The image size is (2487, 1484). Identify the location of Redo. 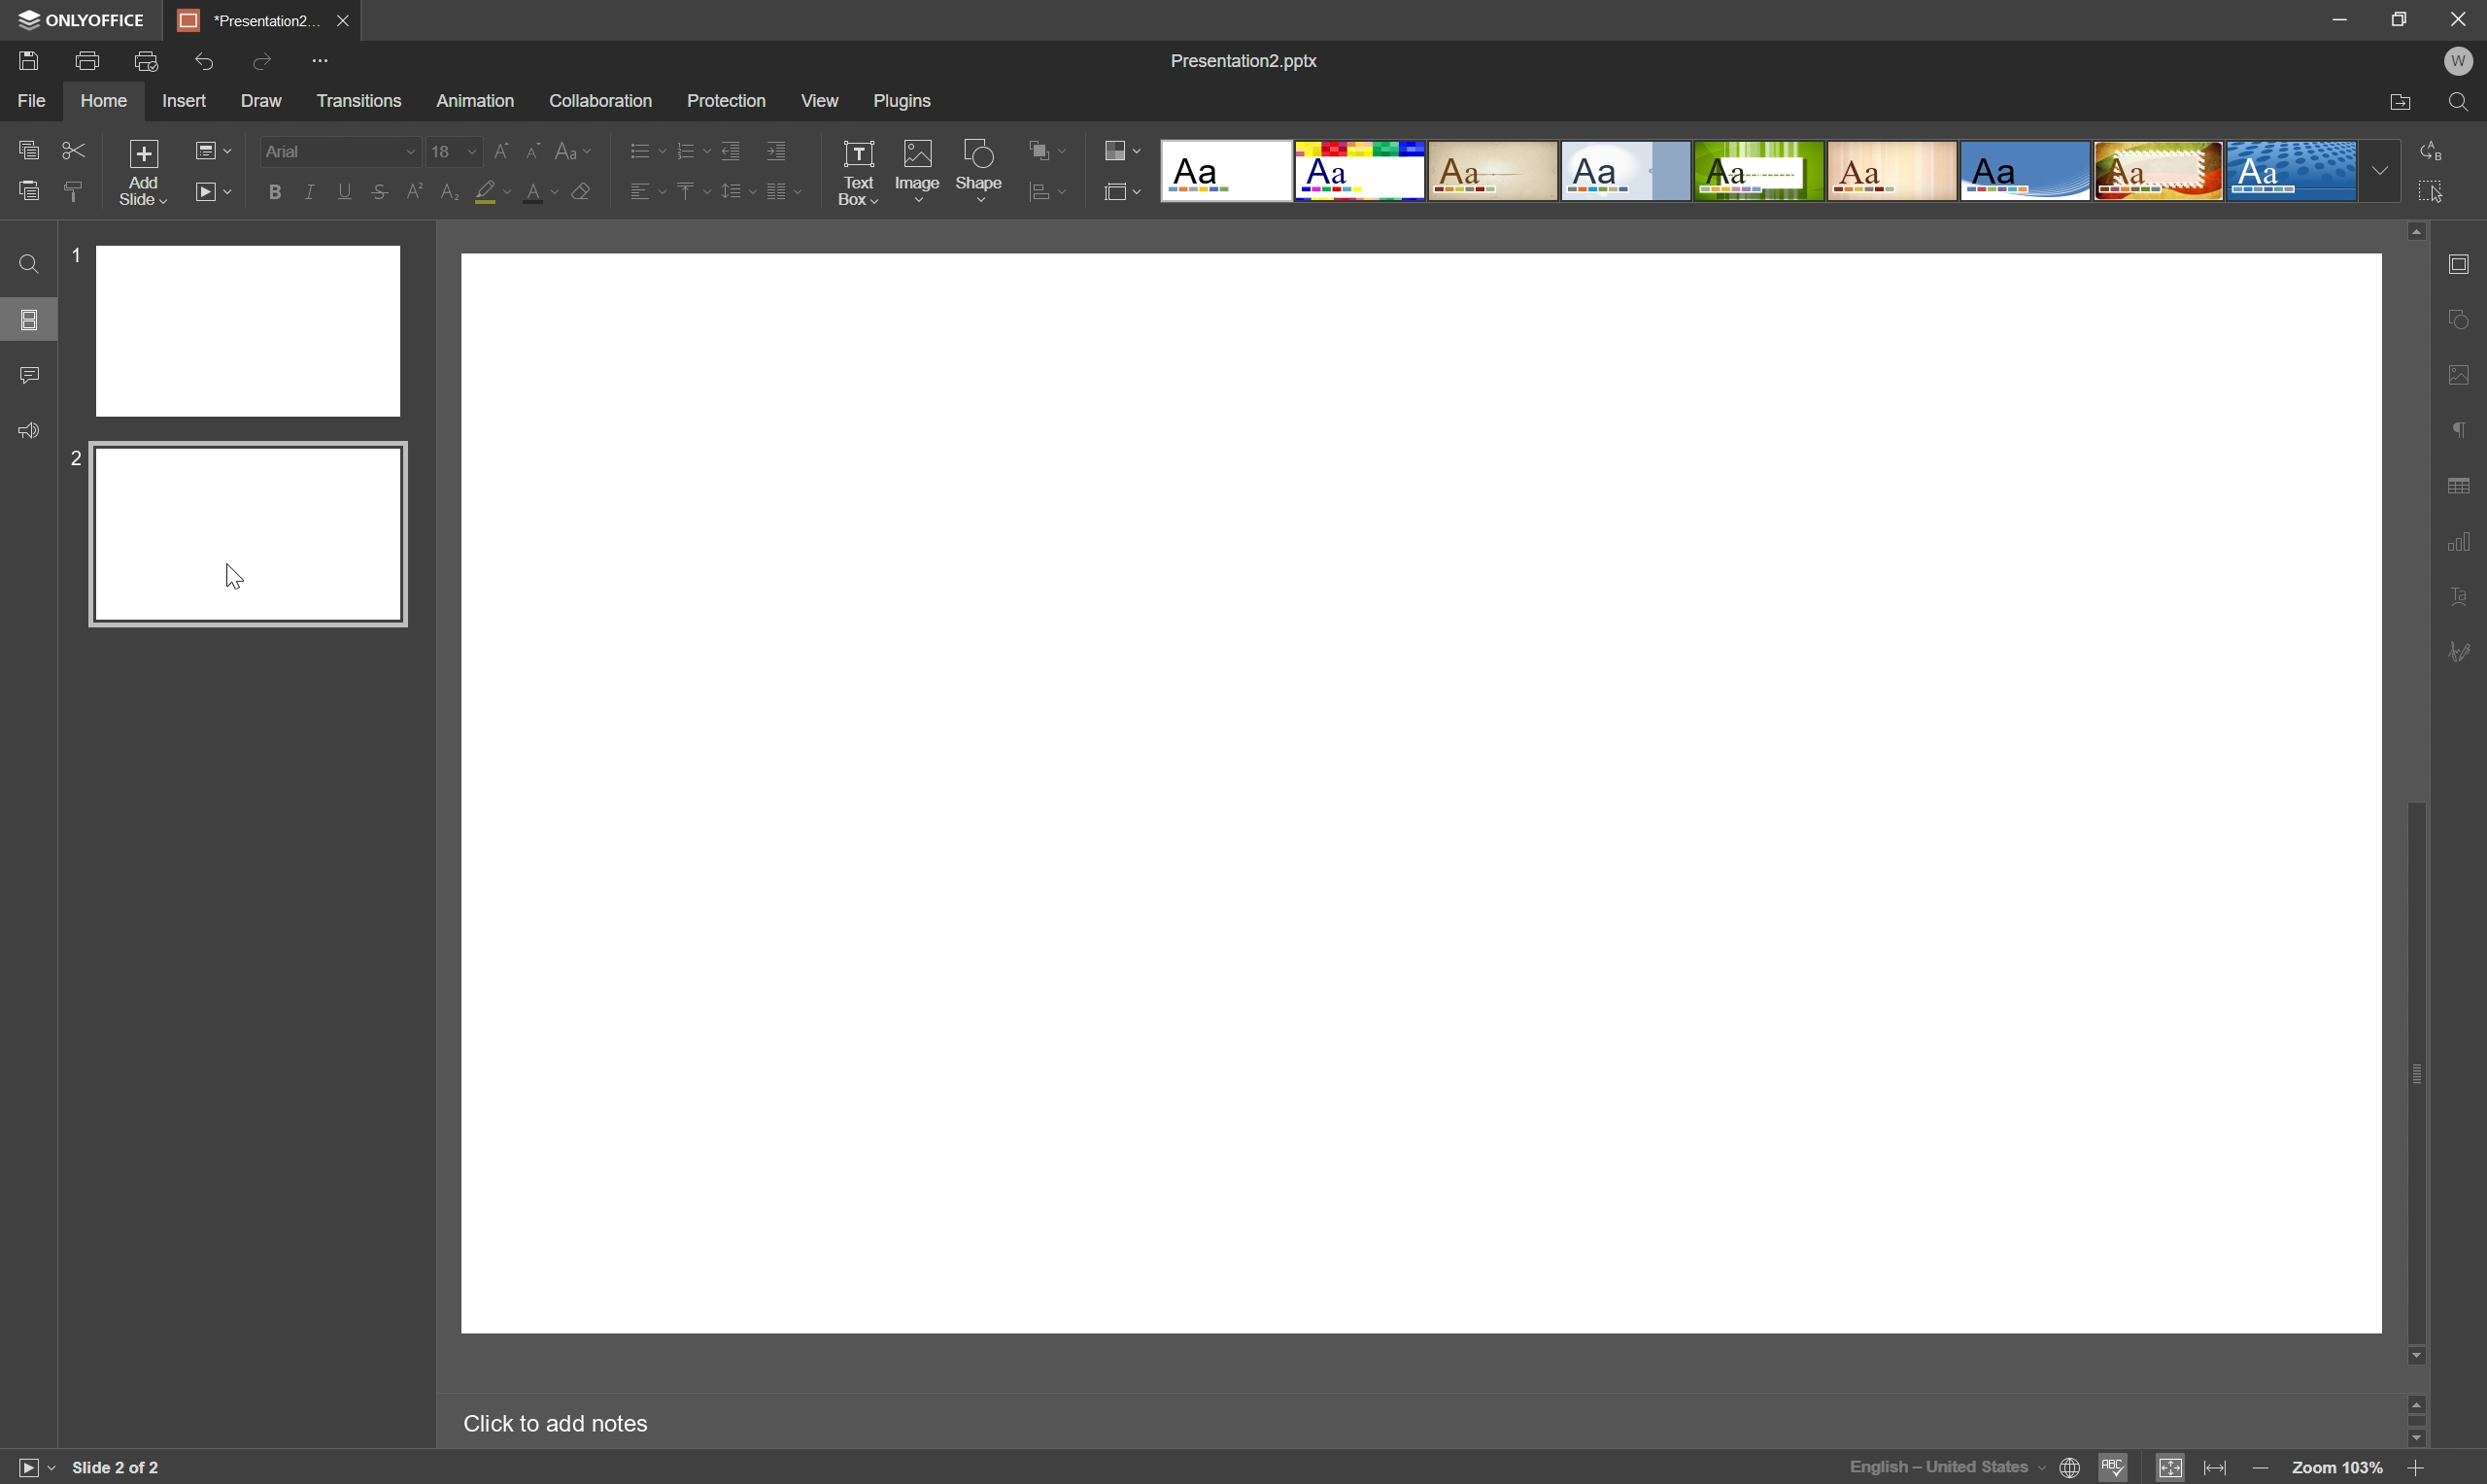
(212, 64).